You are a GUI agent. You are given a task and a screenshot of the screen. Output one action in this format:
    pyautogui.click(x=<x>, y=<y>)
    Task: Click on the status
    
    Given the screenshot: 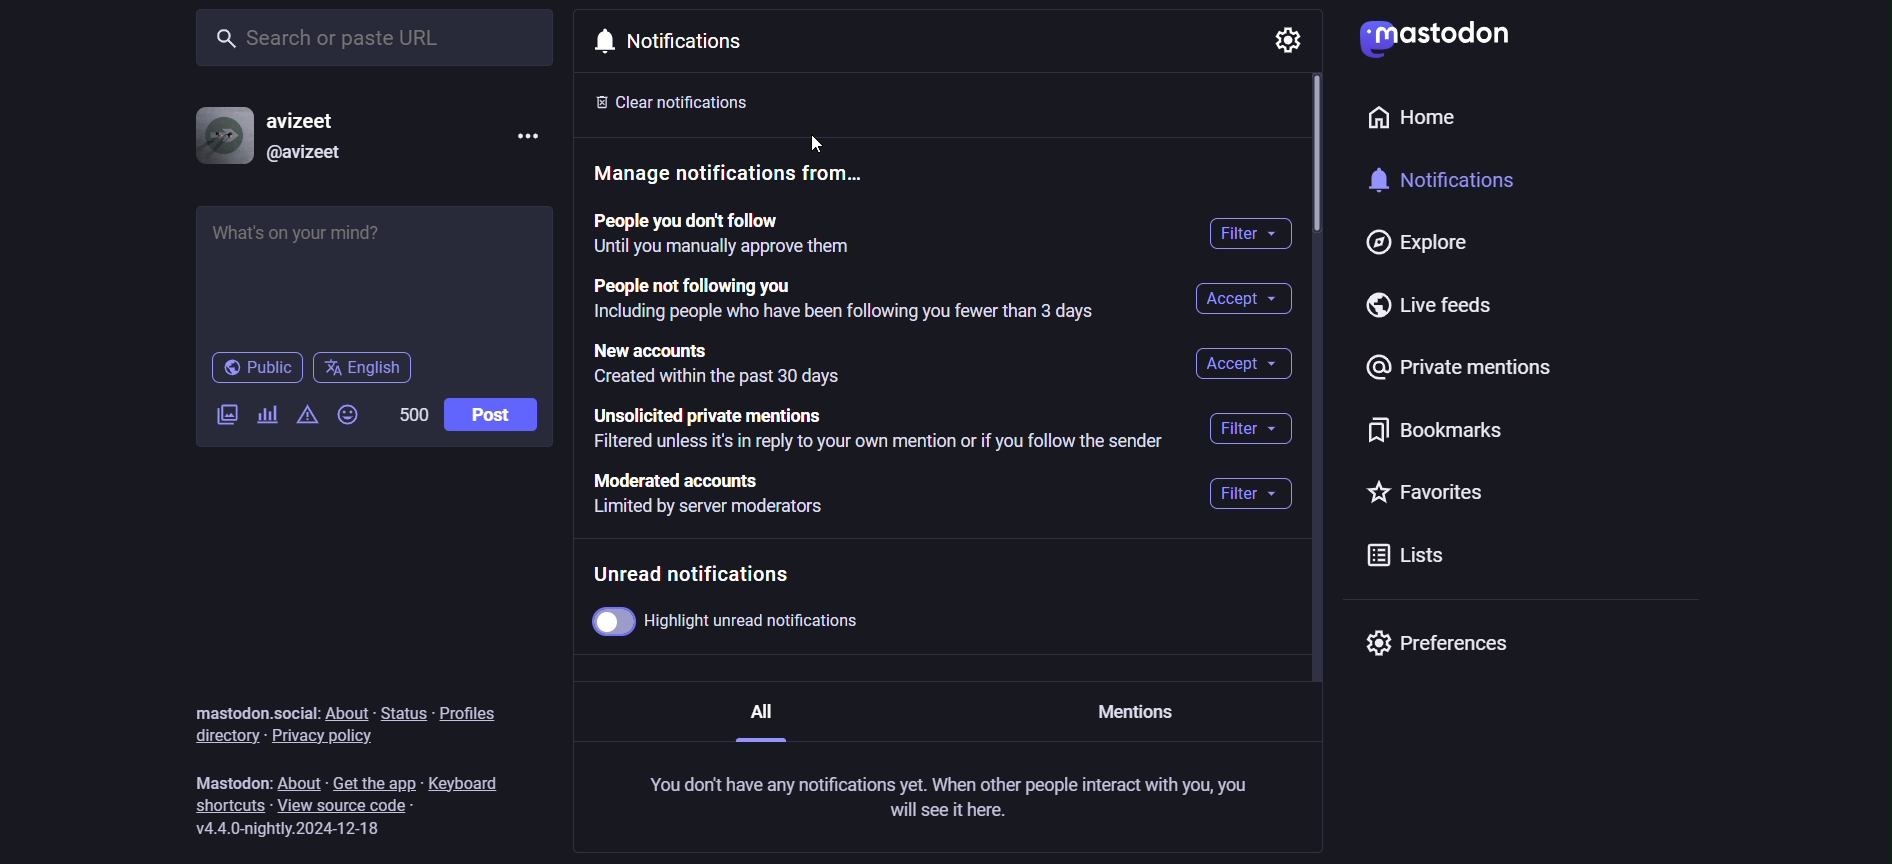 What is the action you would take?
    pyautogui.click(x=401, y=713)
    